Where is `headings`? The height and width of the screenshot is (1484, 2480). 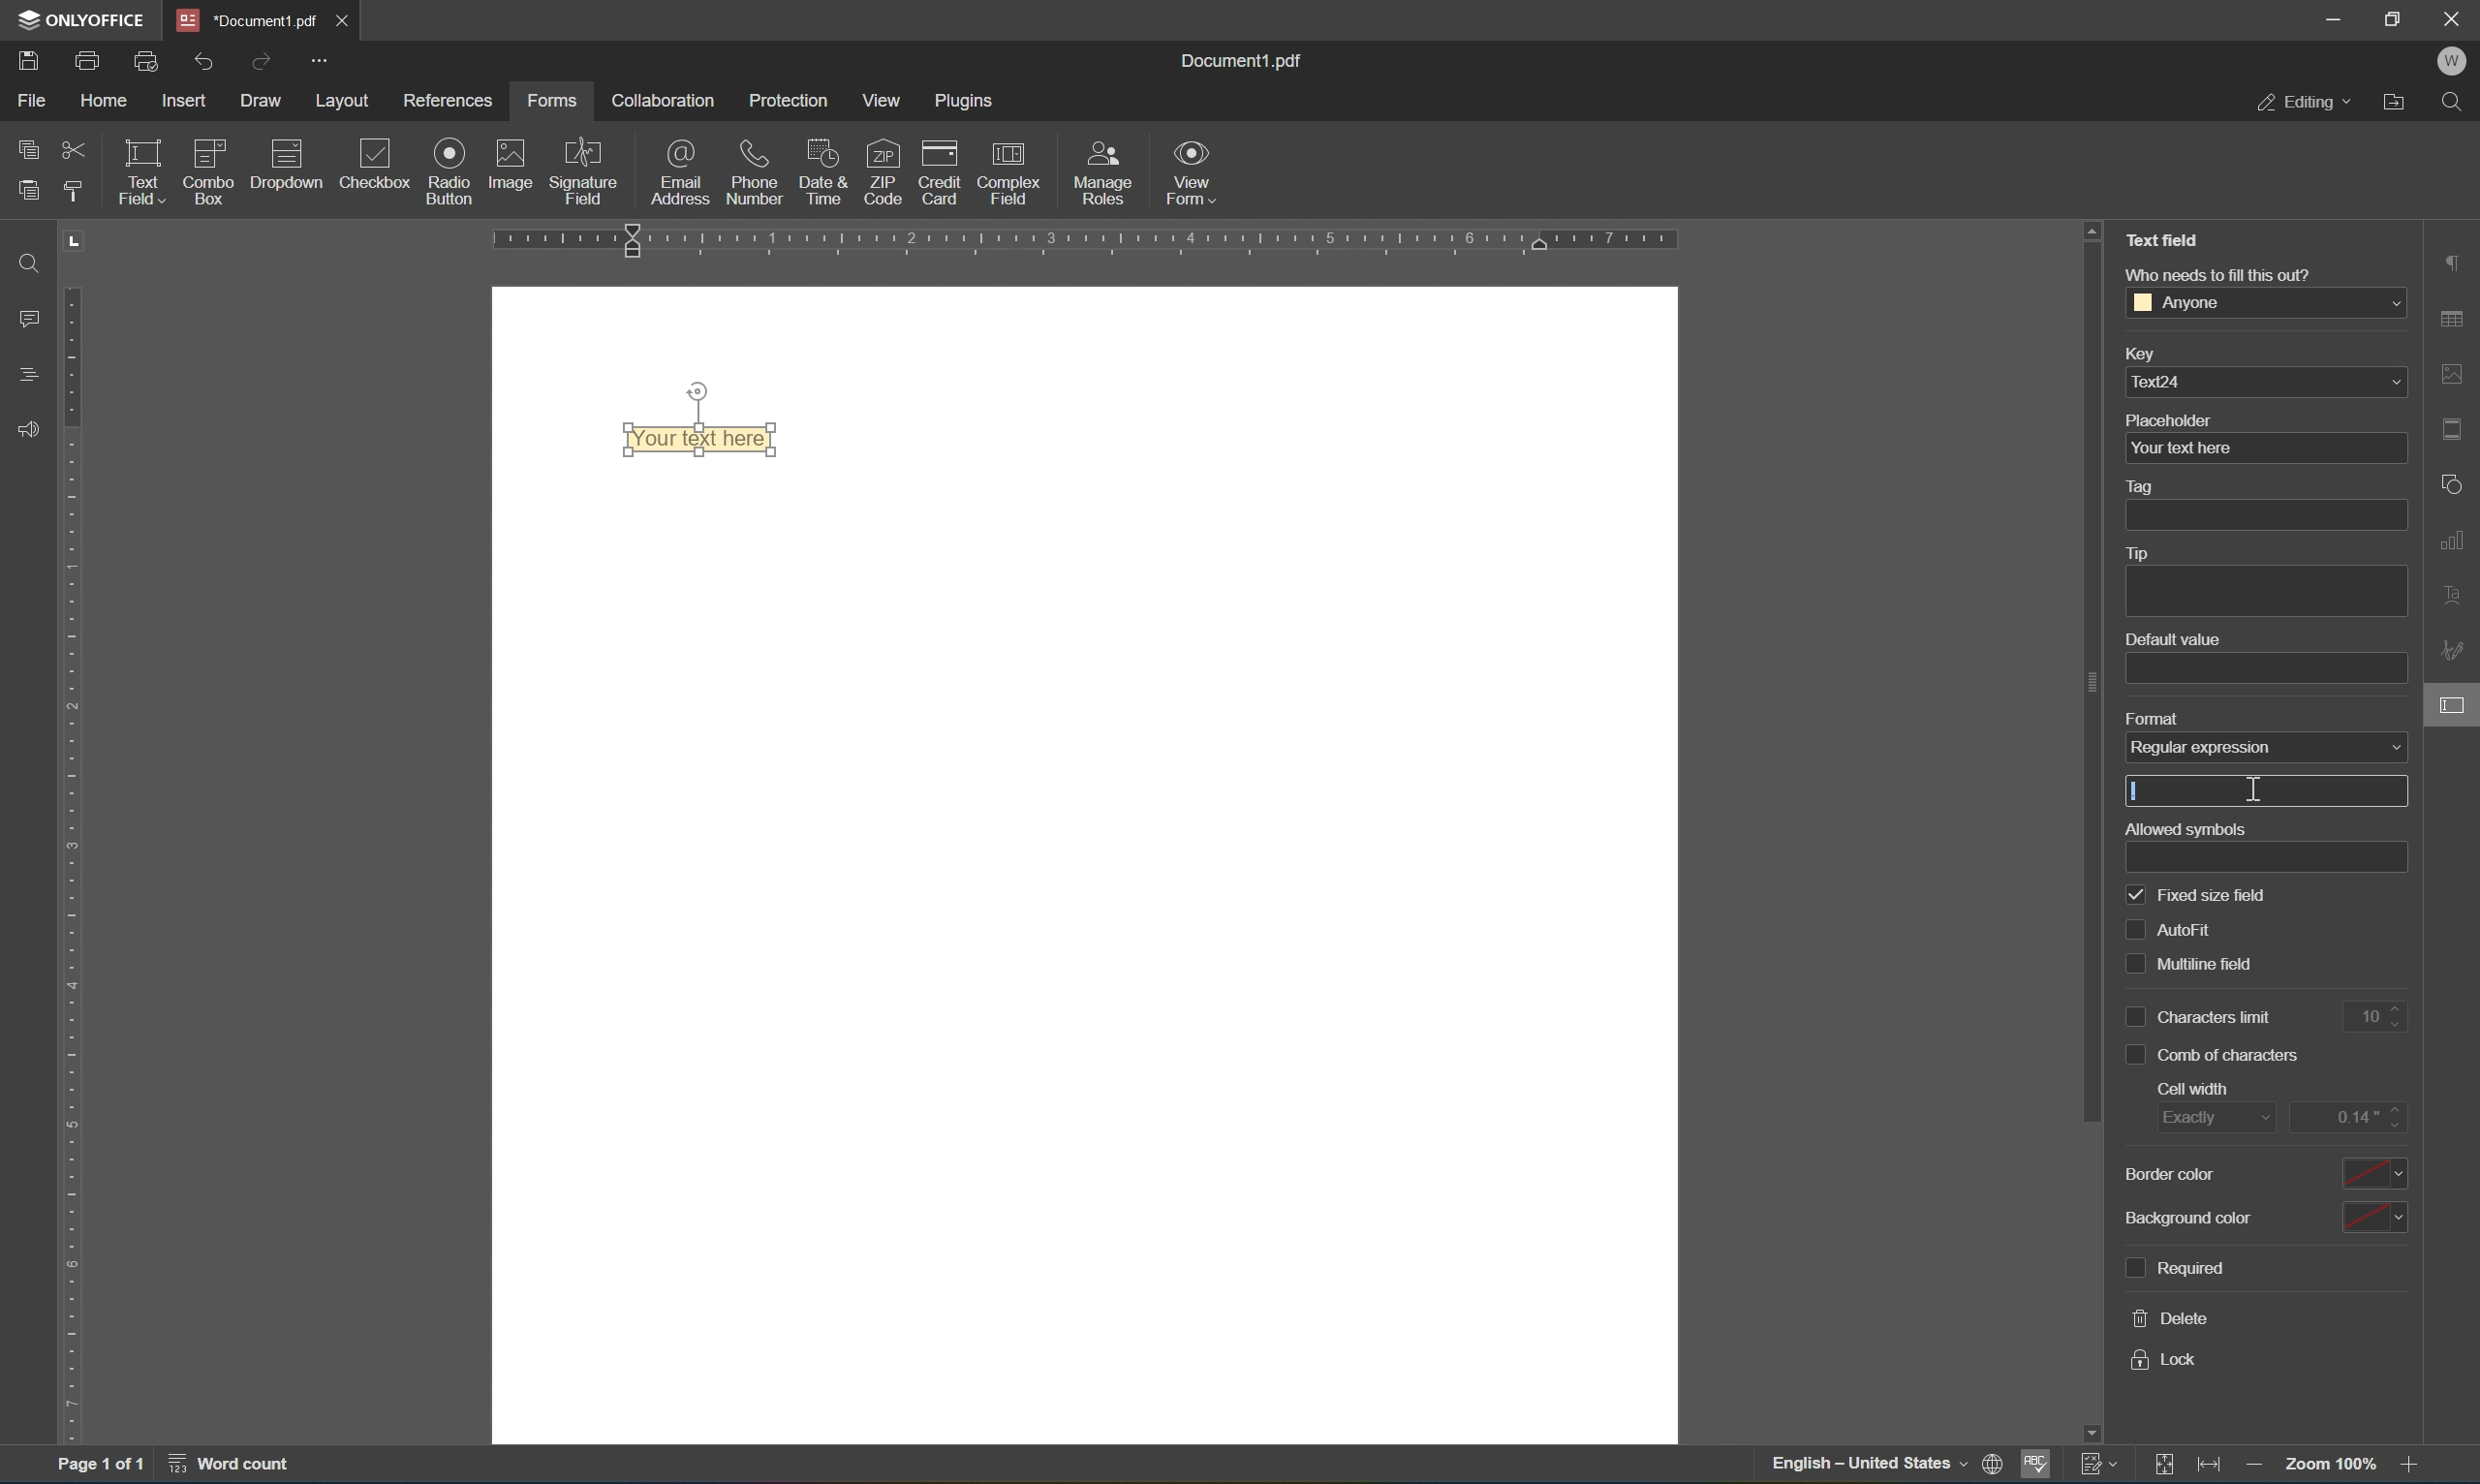
headings is located at coordinates (31, 372).